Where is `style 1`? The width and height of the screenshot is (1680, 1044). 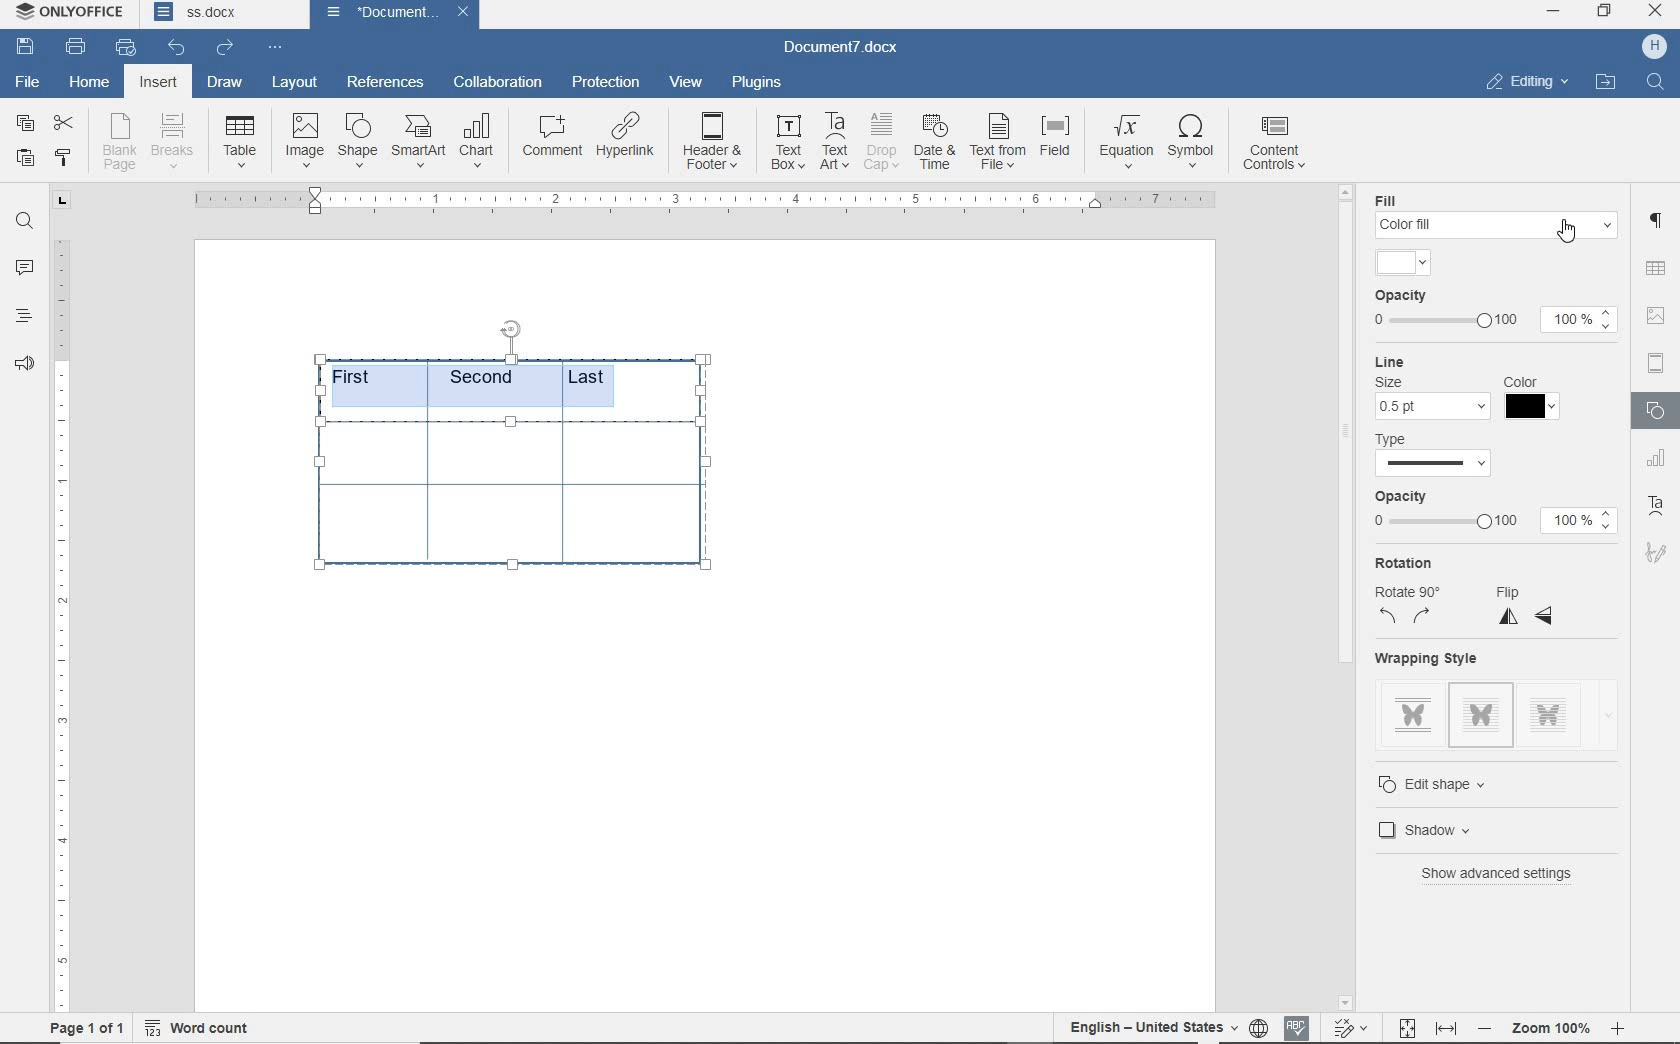
style 1 is located at coordinates (1413, 711).